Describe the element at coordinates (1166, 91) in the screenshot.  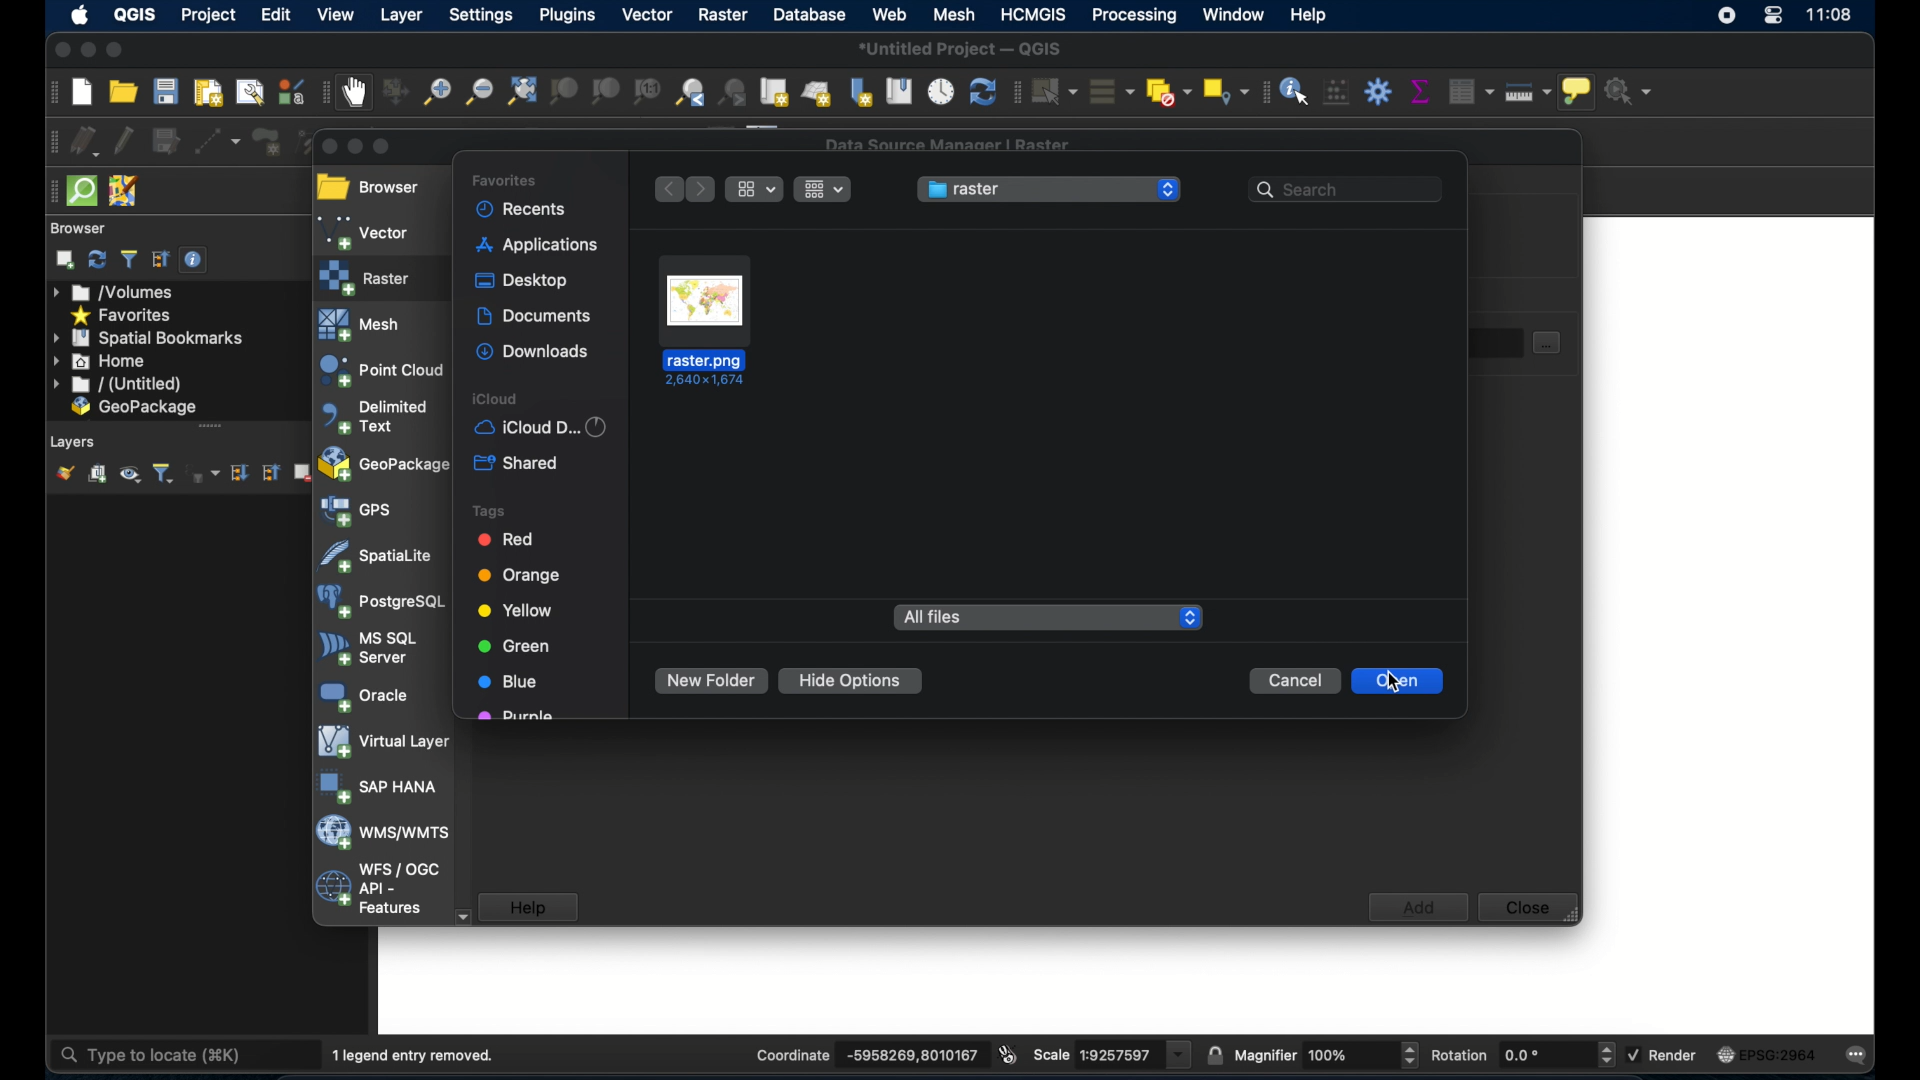
I see `deselect features from all layers` at that location.